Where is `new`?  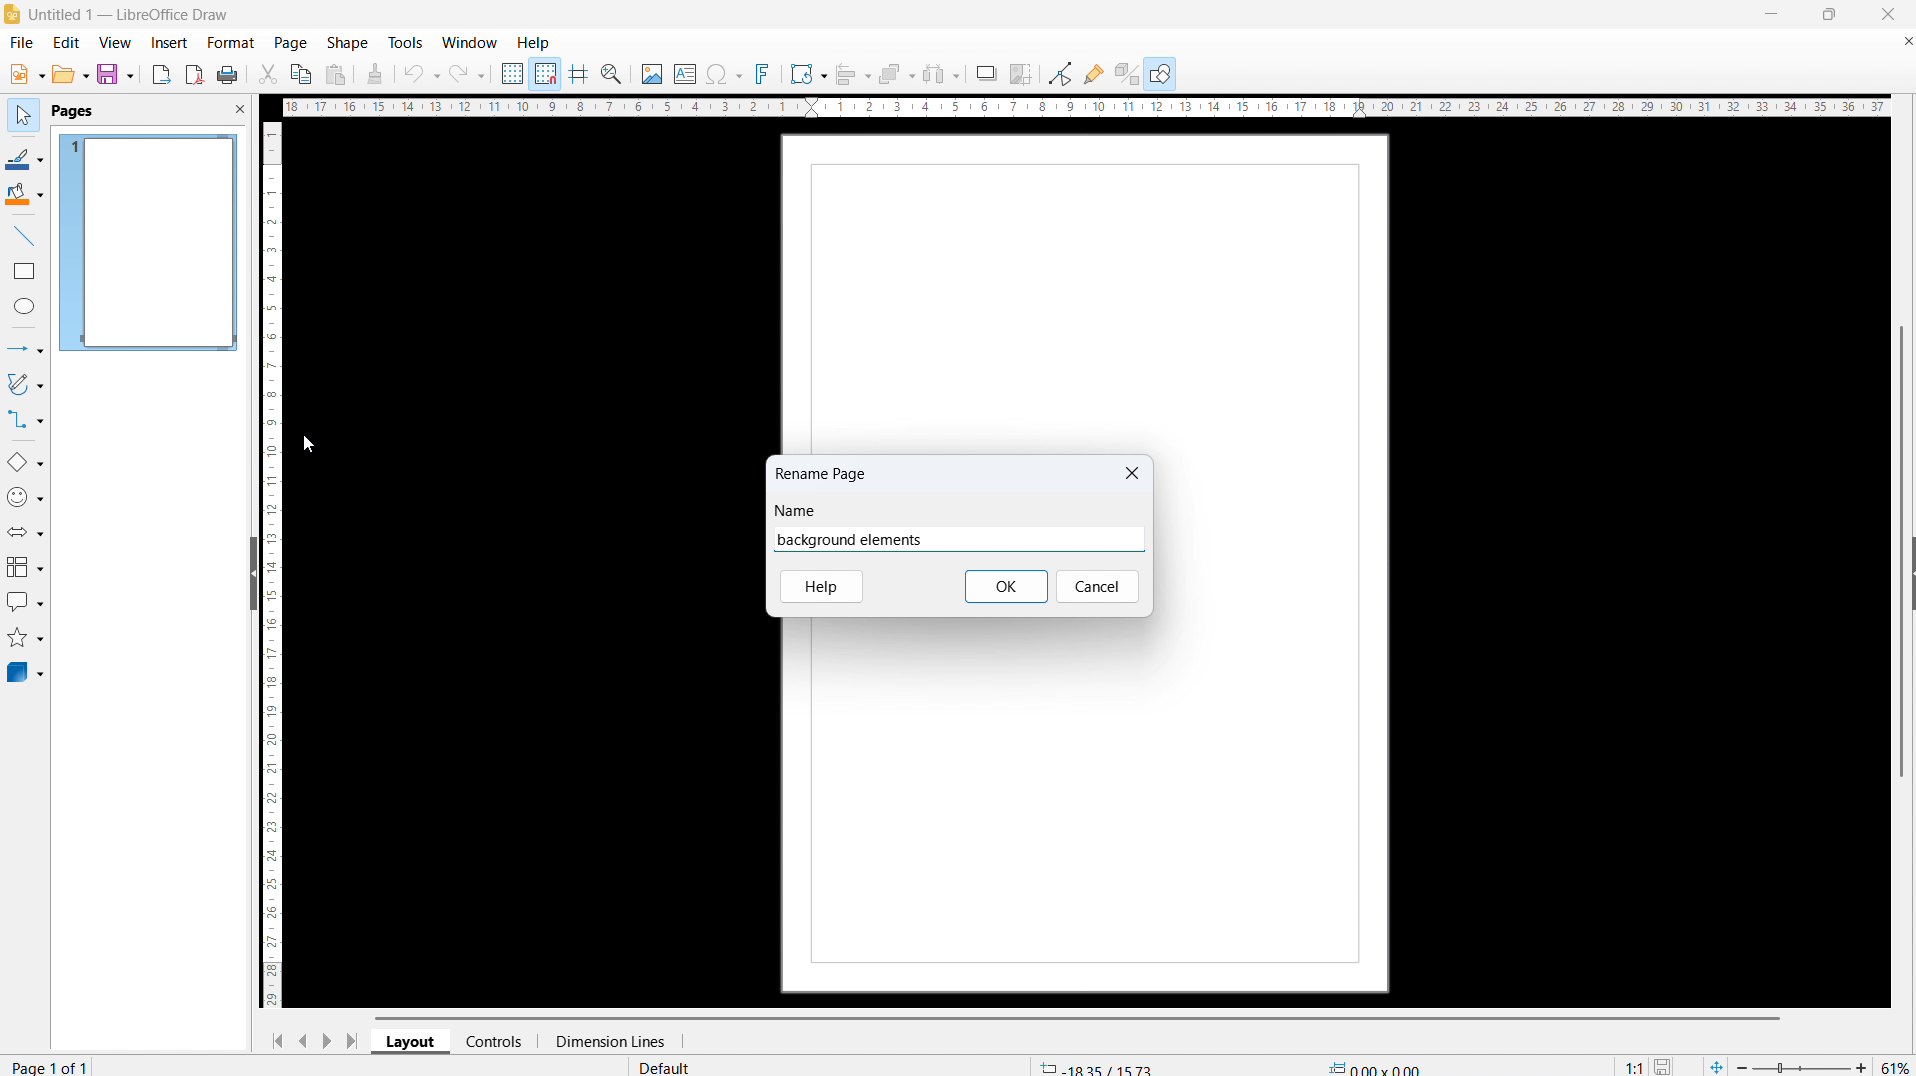
new is located at coordinates (24, 74).